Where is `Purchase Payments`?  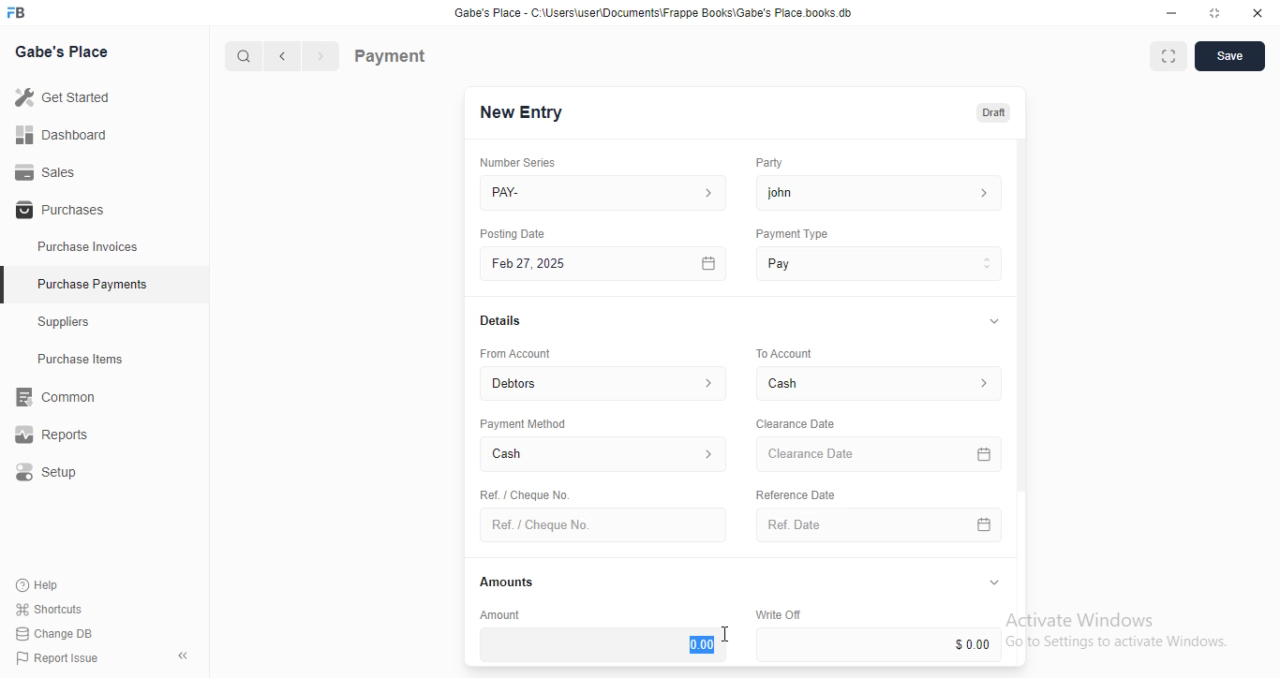 Purchase Payments is located at coordinates (91, 284).